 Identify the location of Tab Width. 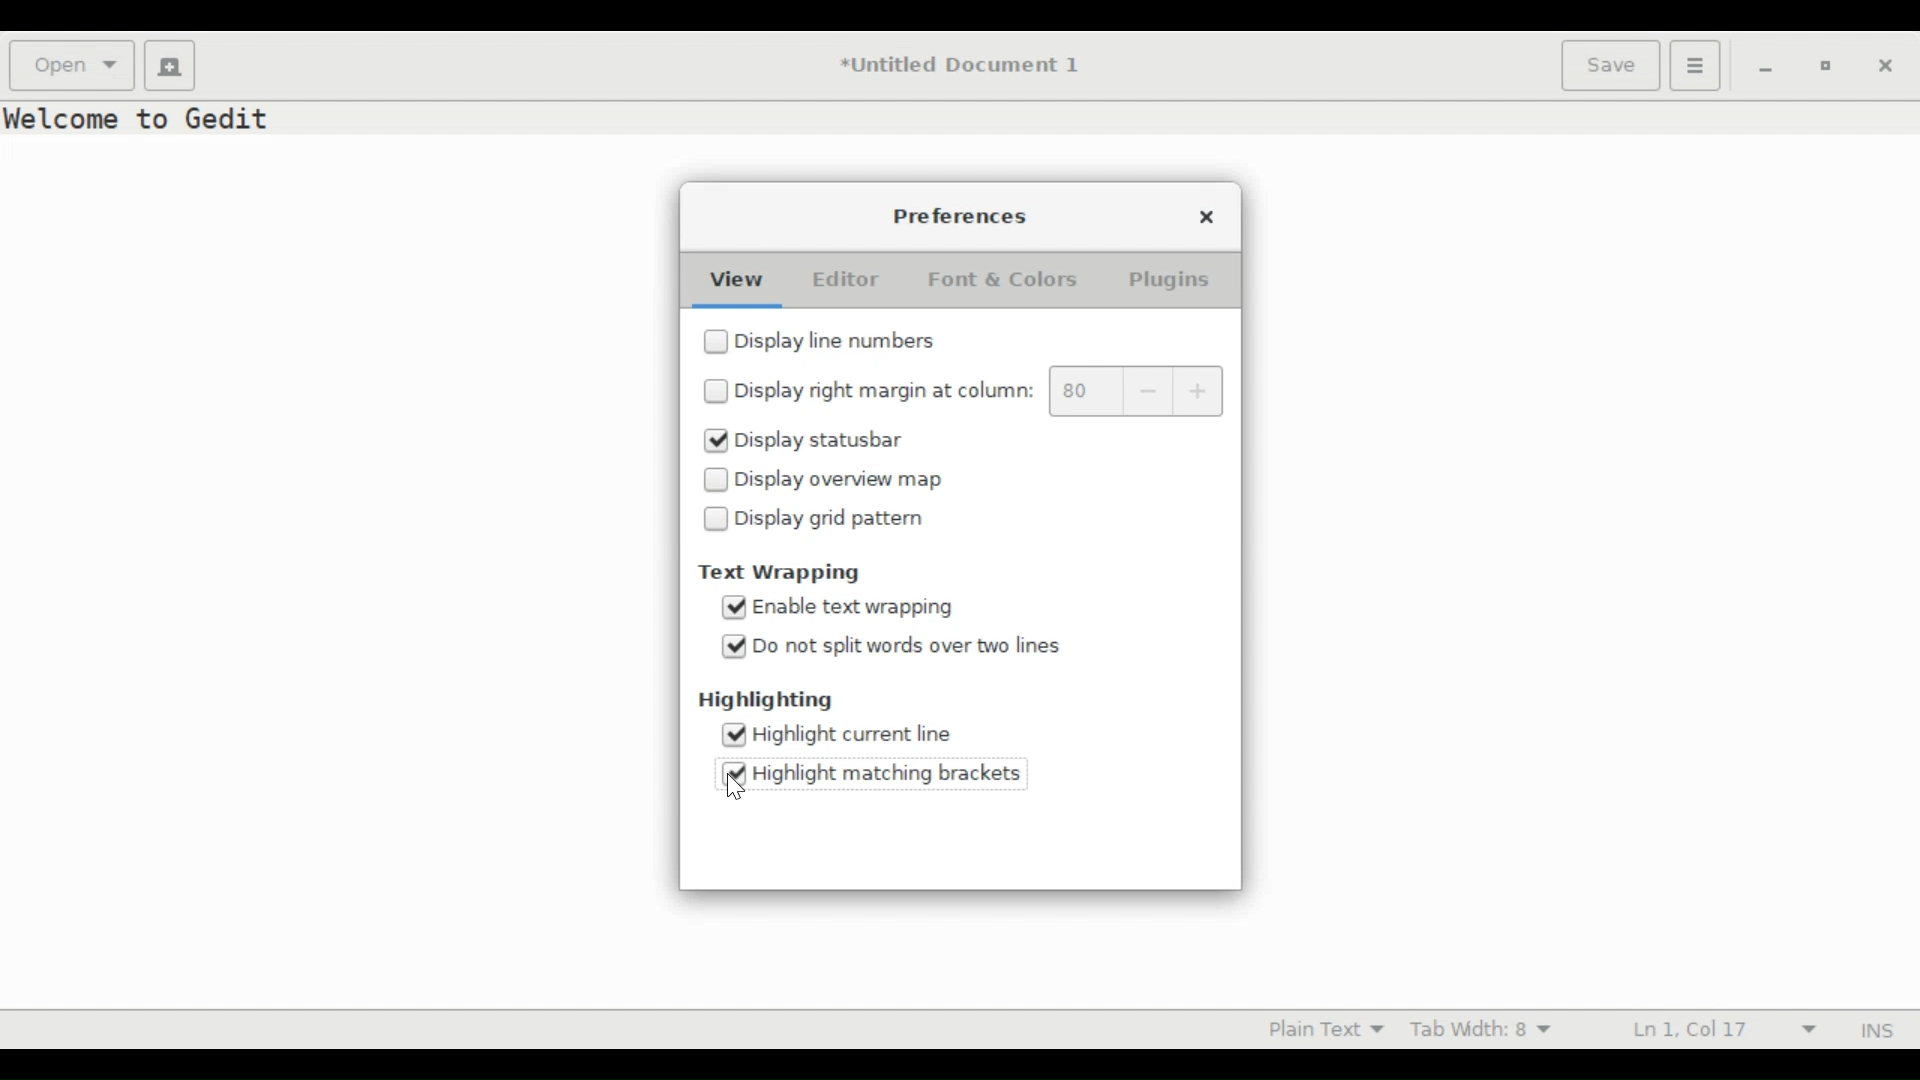
(1490, 1030).